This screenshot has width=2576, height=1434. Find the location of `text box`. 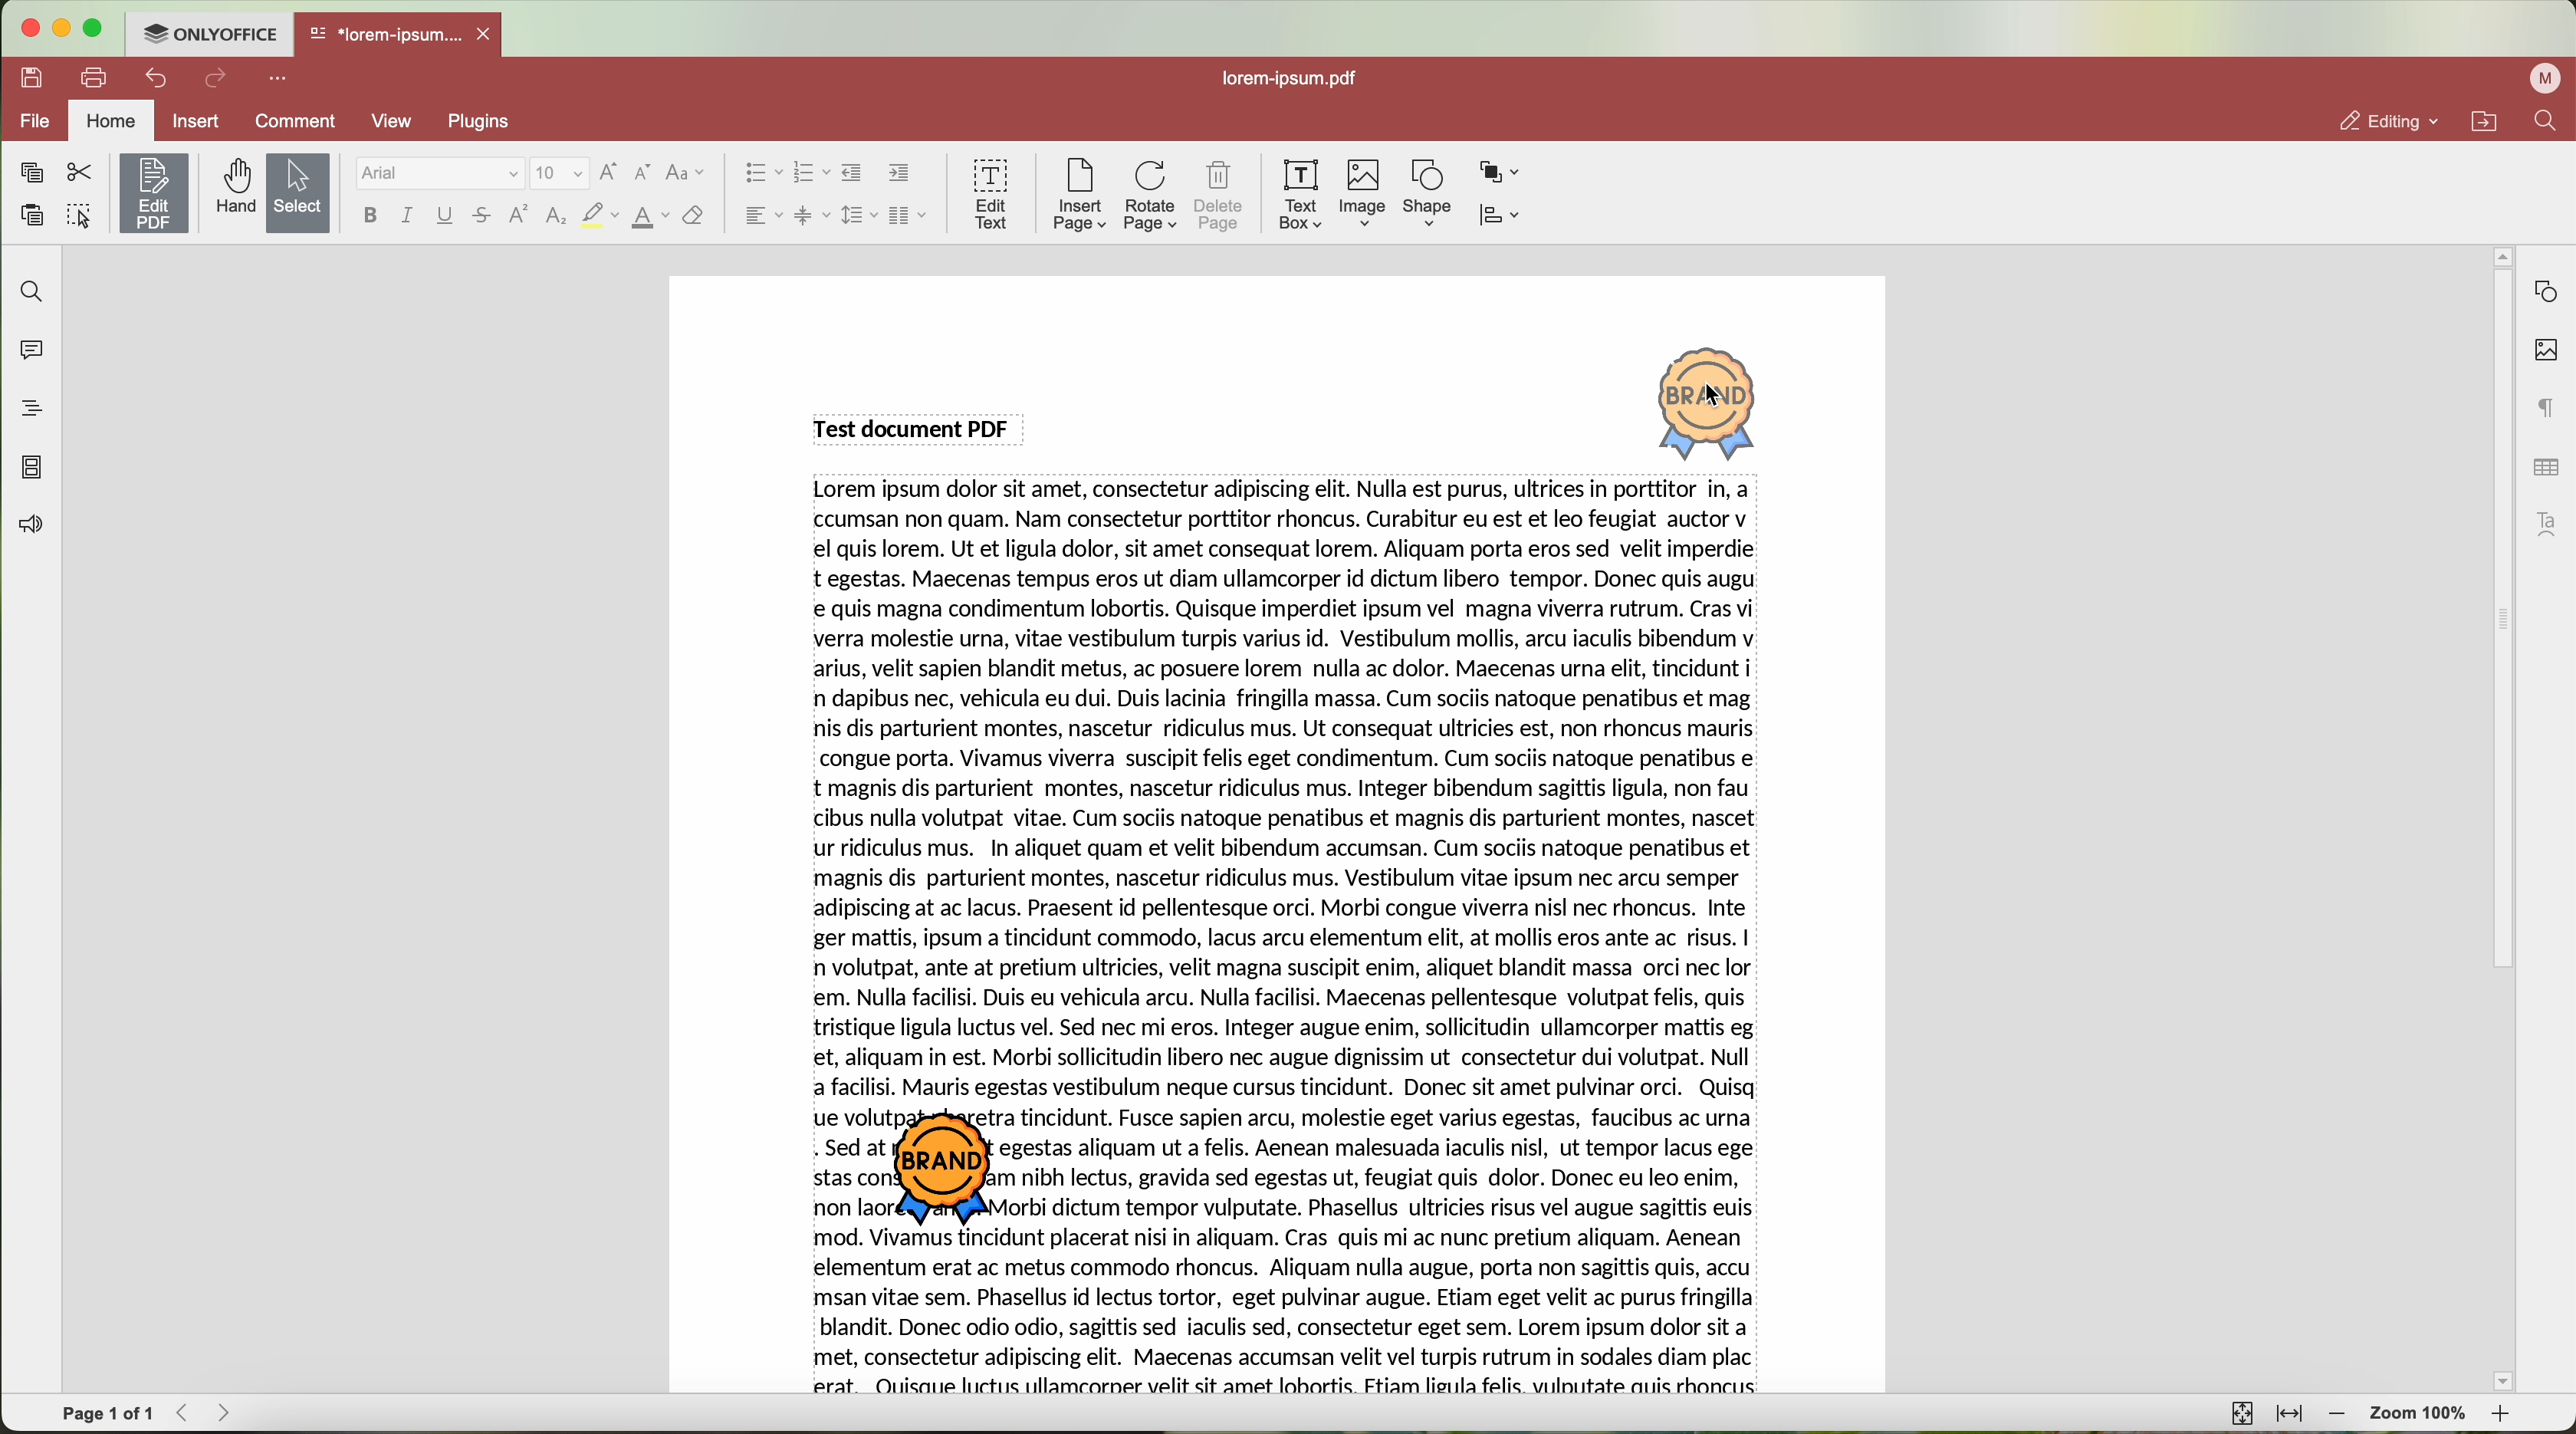

text box is located at coordinates (1301, 195).